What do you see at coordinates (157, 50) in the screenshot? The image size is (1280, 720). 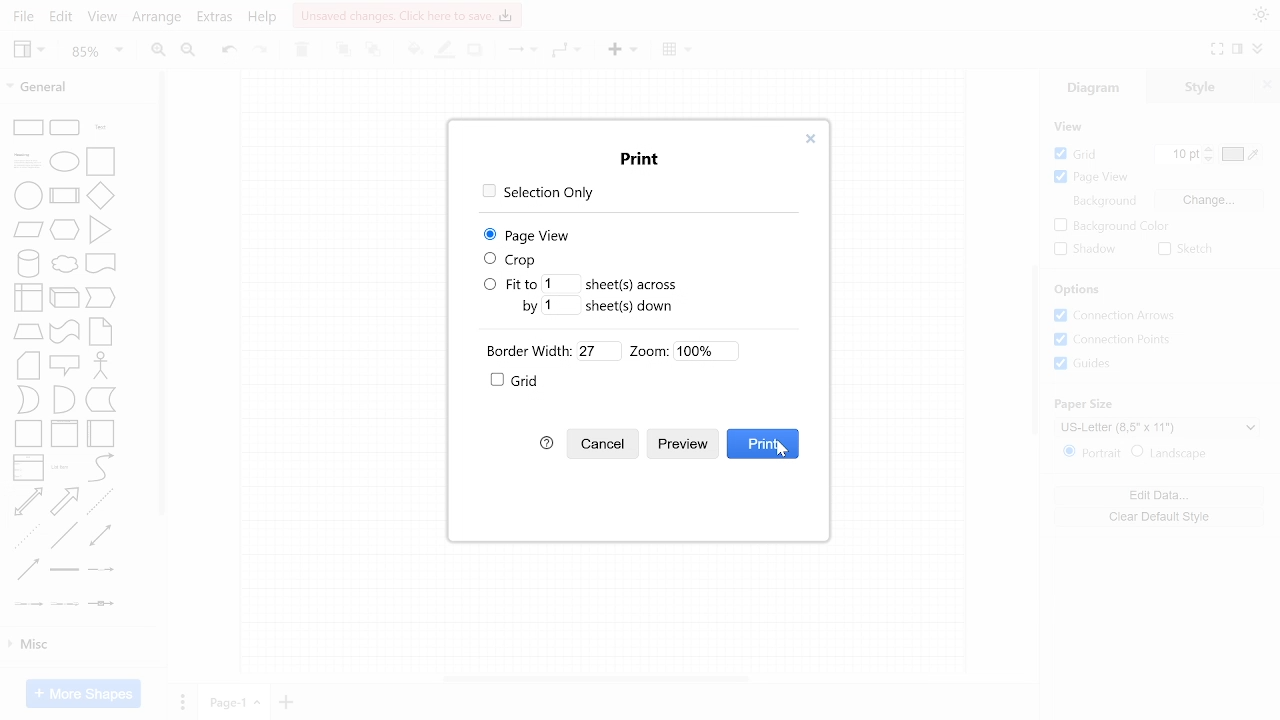 I see `Zoom in` at bounding box center [157, 50].